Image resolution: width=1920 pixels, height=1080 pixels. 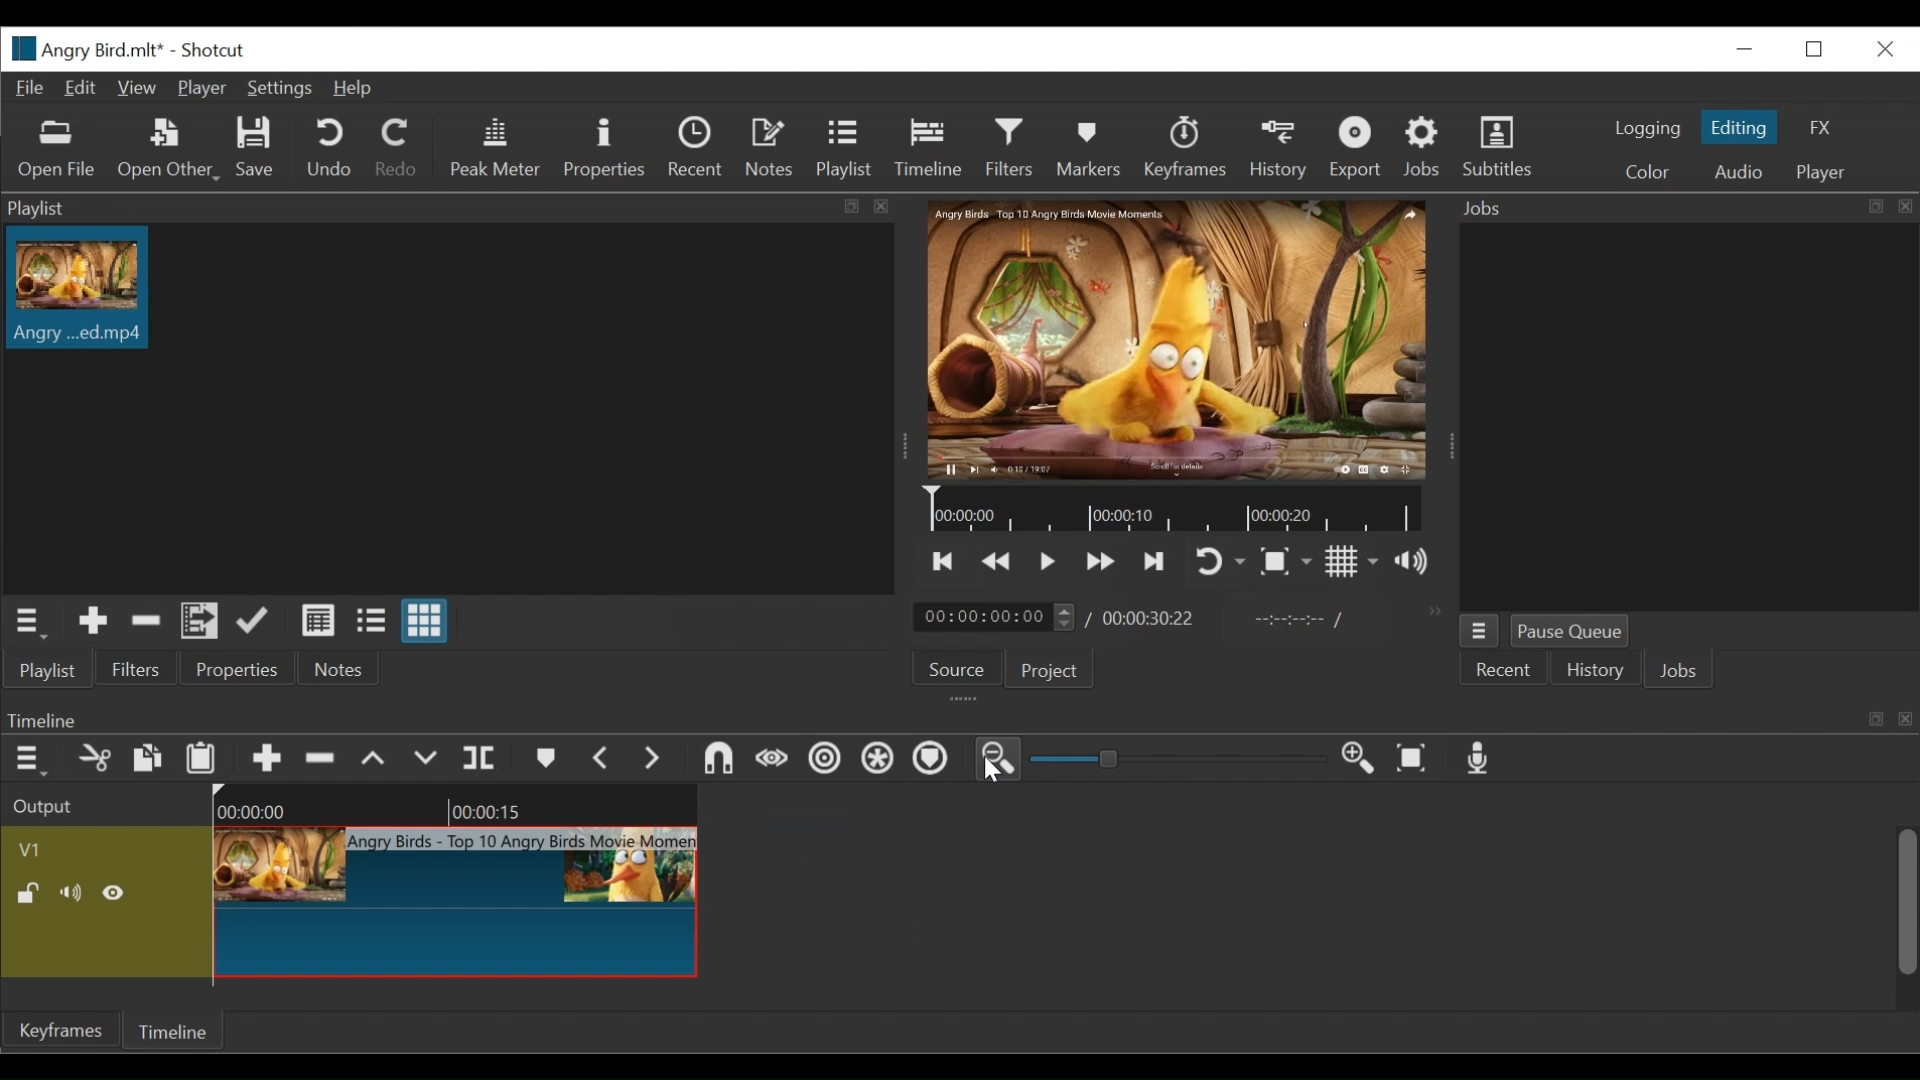 I want to click on Timeline, so click(x=1174, y=507).